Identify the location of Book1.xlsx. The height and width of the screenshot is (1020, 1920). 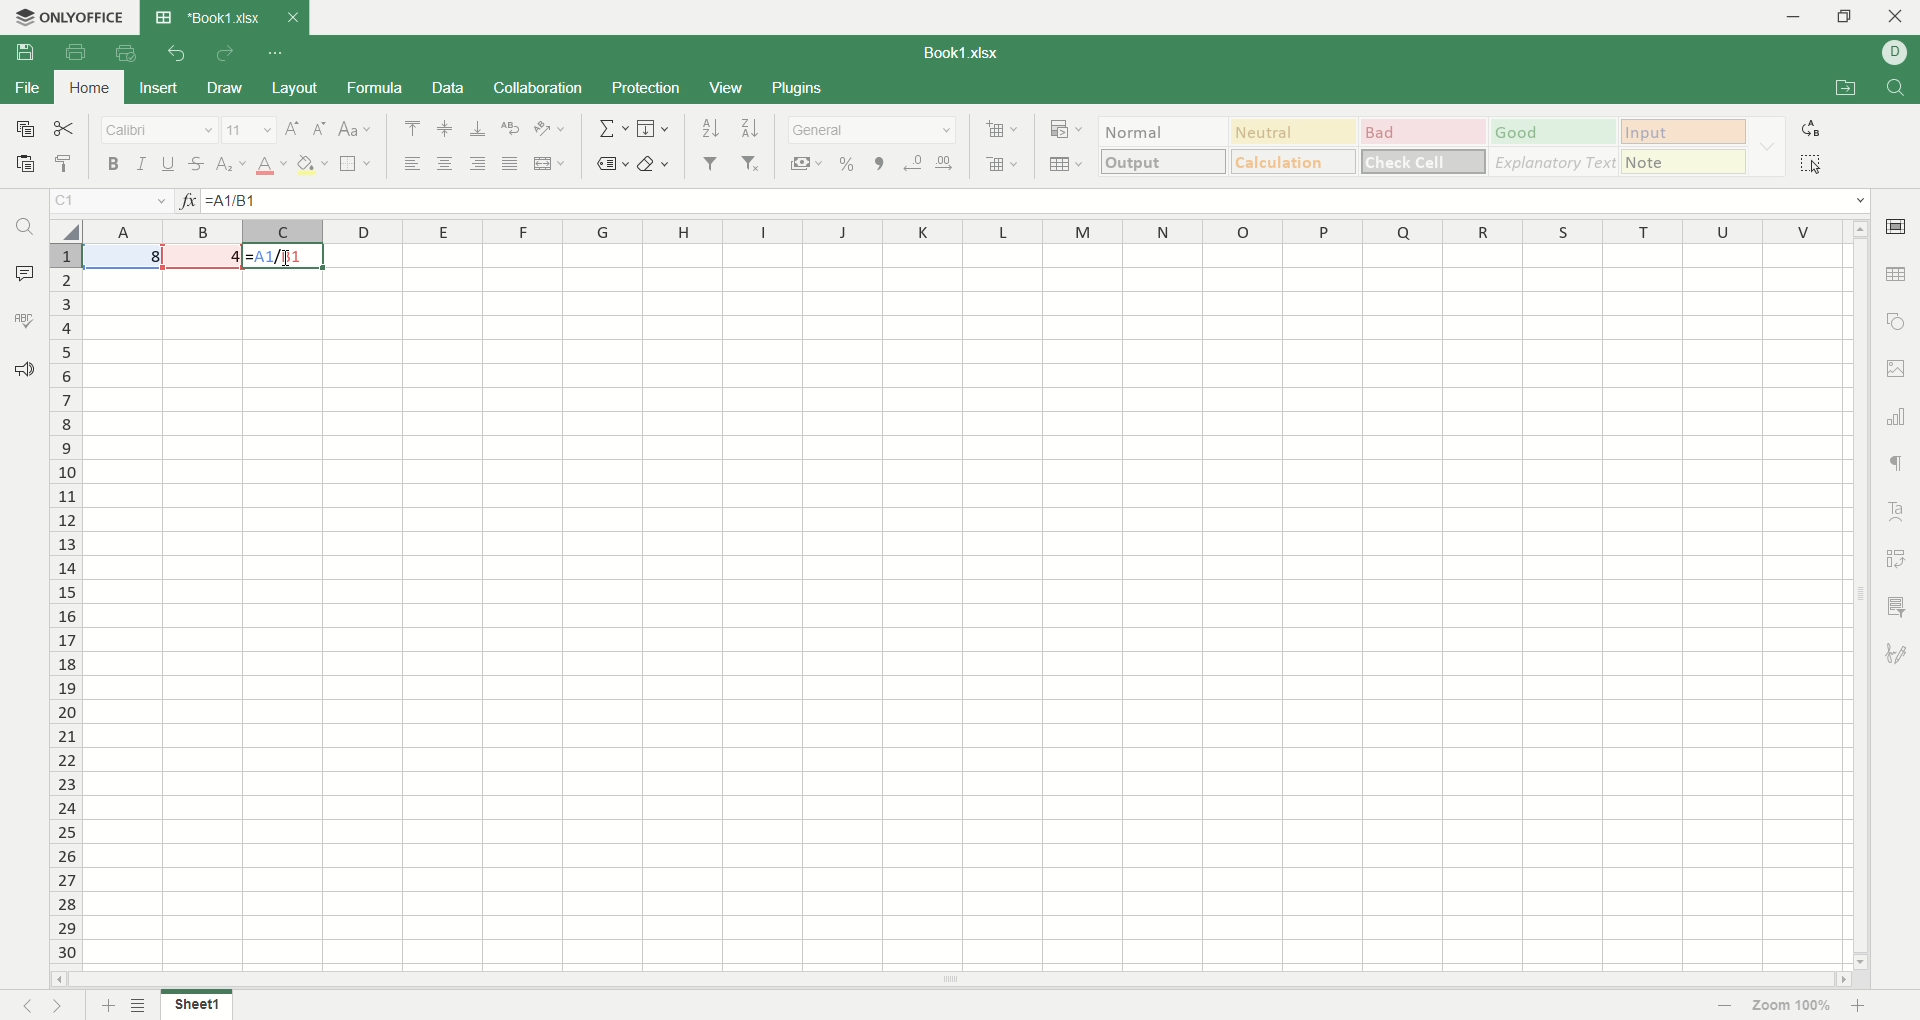
(959, 53).